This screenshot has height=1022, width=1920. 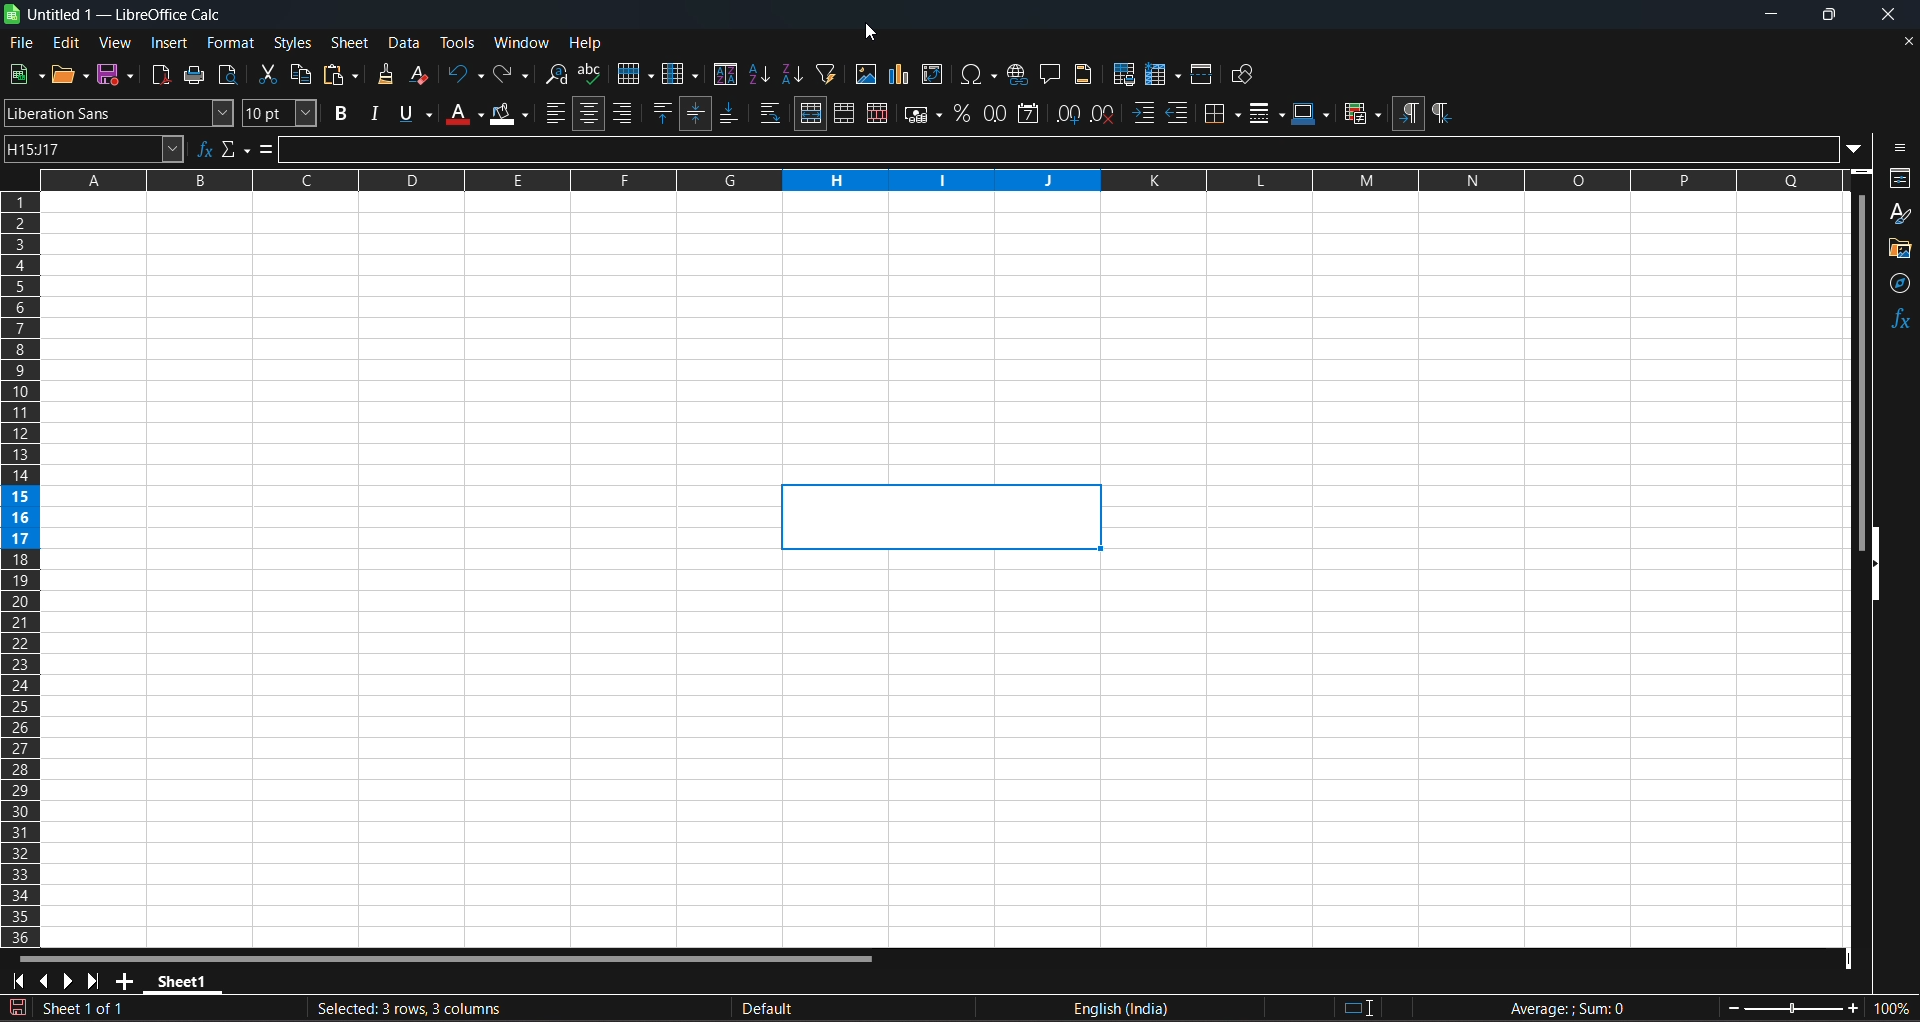 What do you see at coordinates (1769, 15) in the screenshot?
I see `minimize` at bounding box center [1769, 15].